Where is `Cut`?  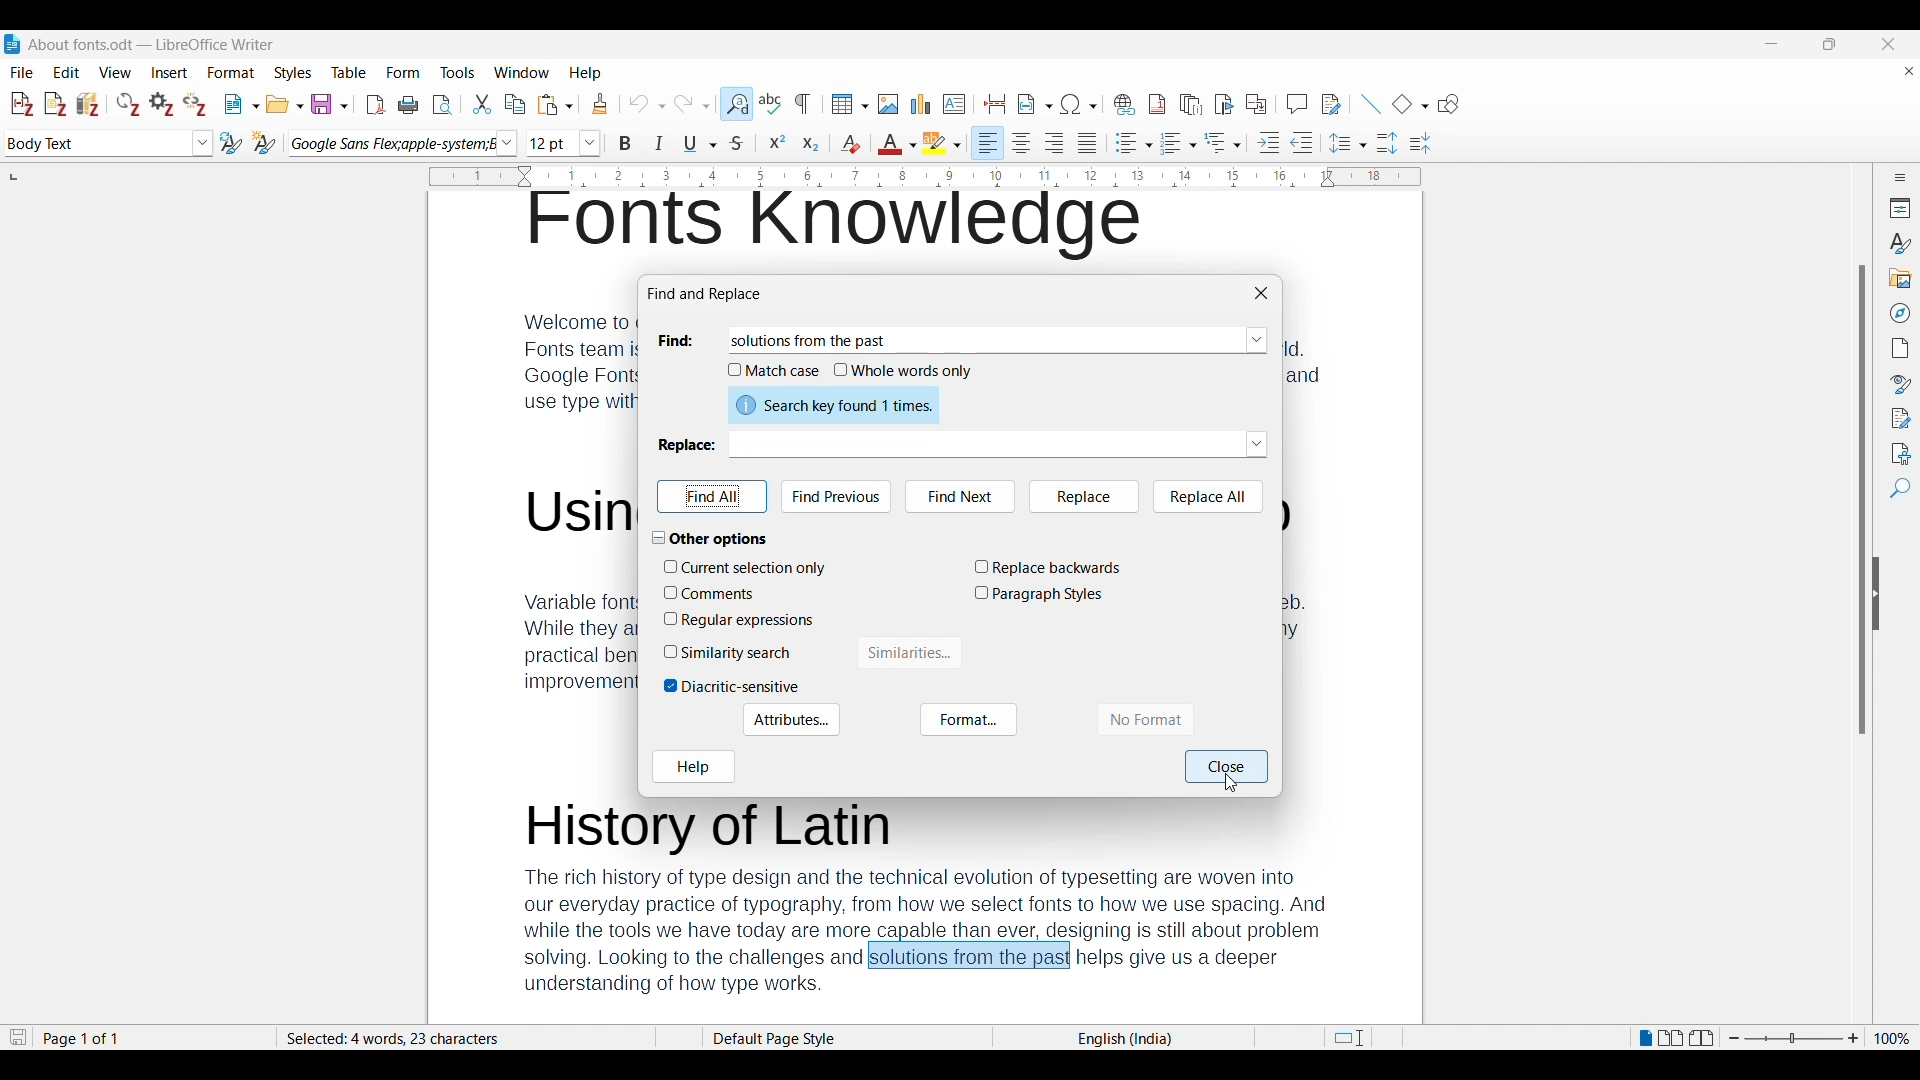
Cut is located at coordinates (481, 104).